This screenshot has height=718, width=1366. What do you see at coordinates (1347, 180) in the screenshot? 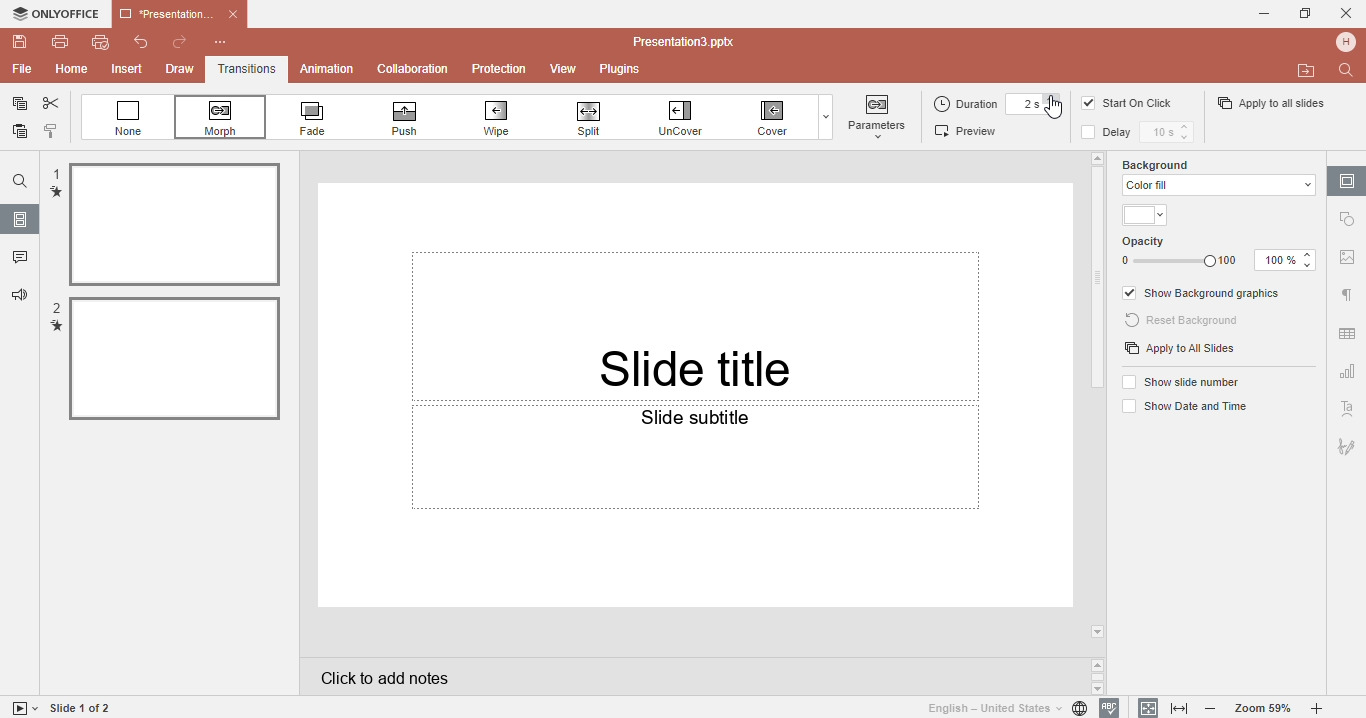
I see `Slide settings` at bounding box center [1347, 180].